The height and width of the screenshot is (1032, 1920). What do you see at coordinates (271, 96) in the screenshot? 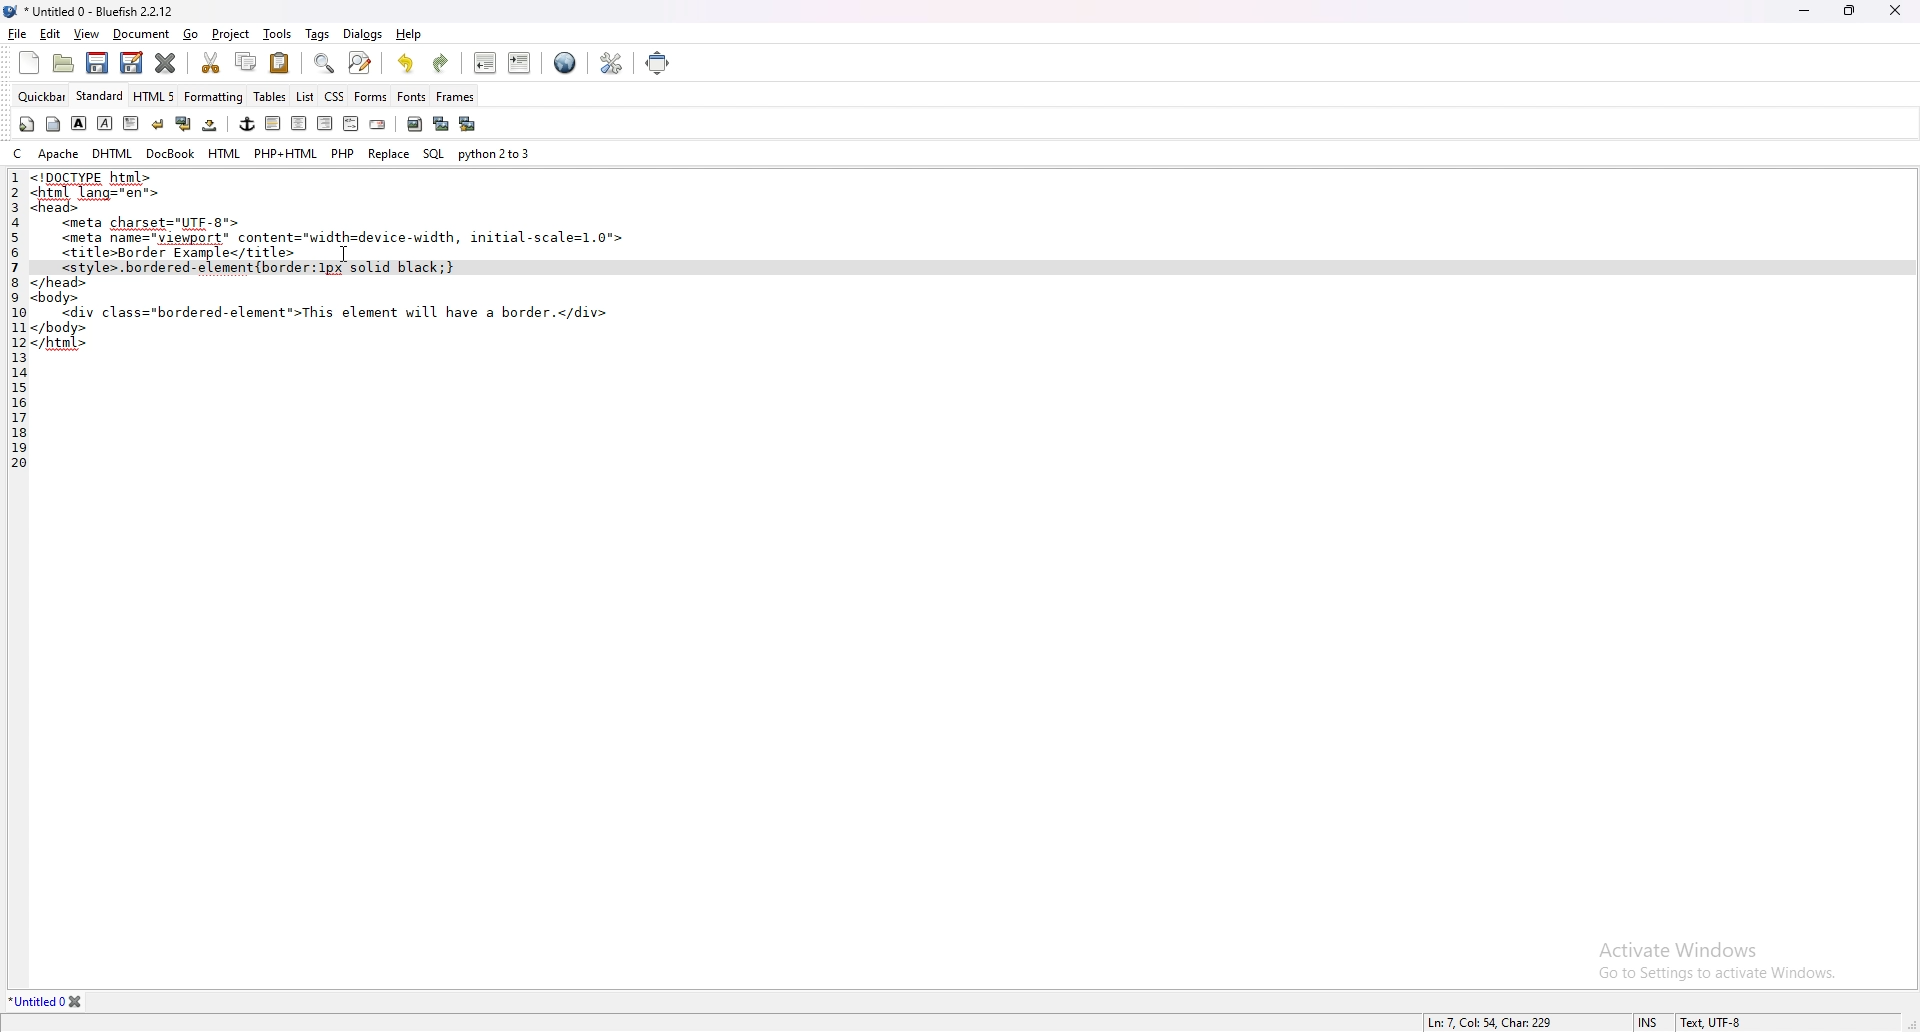
I see `tables` at bounding box center [271, 96].